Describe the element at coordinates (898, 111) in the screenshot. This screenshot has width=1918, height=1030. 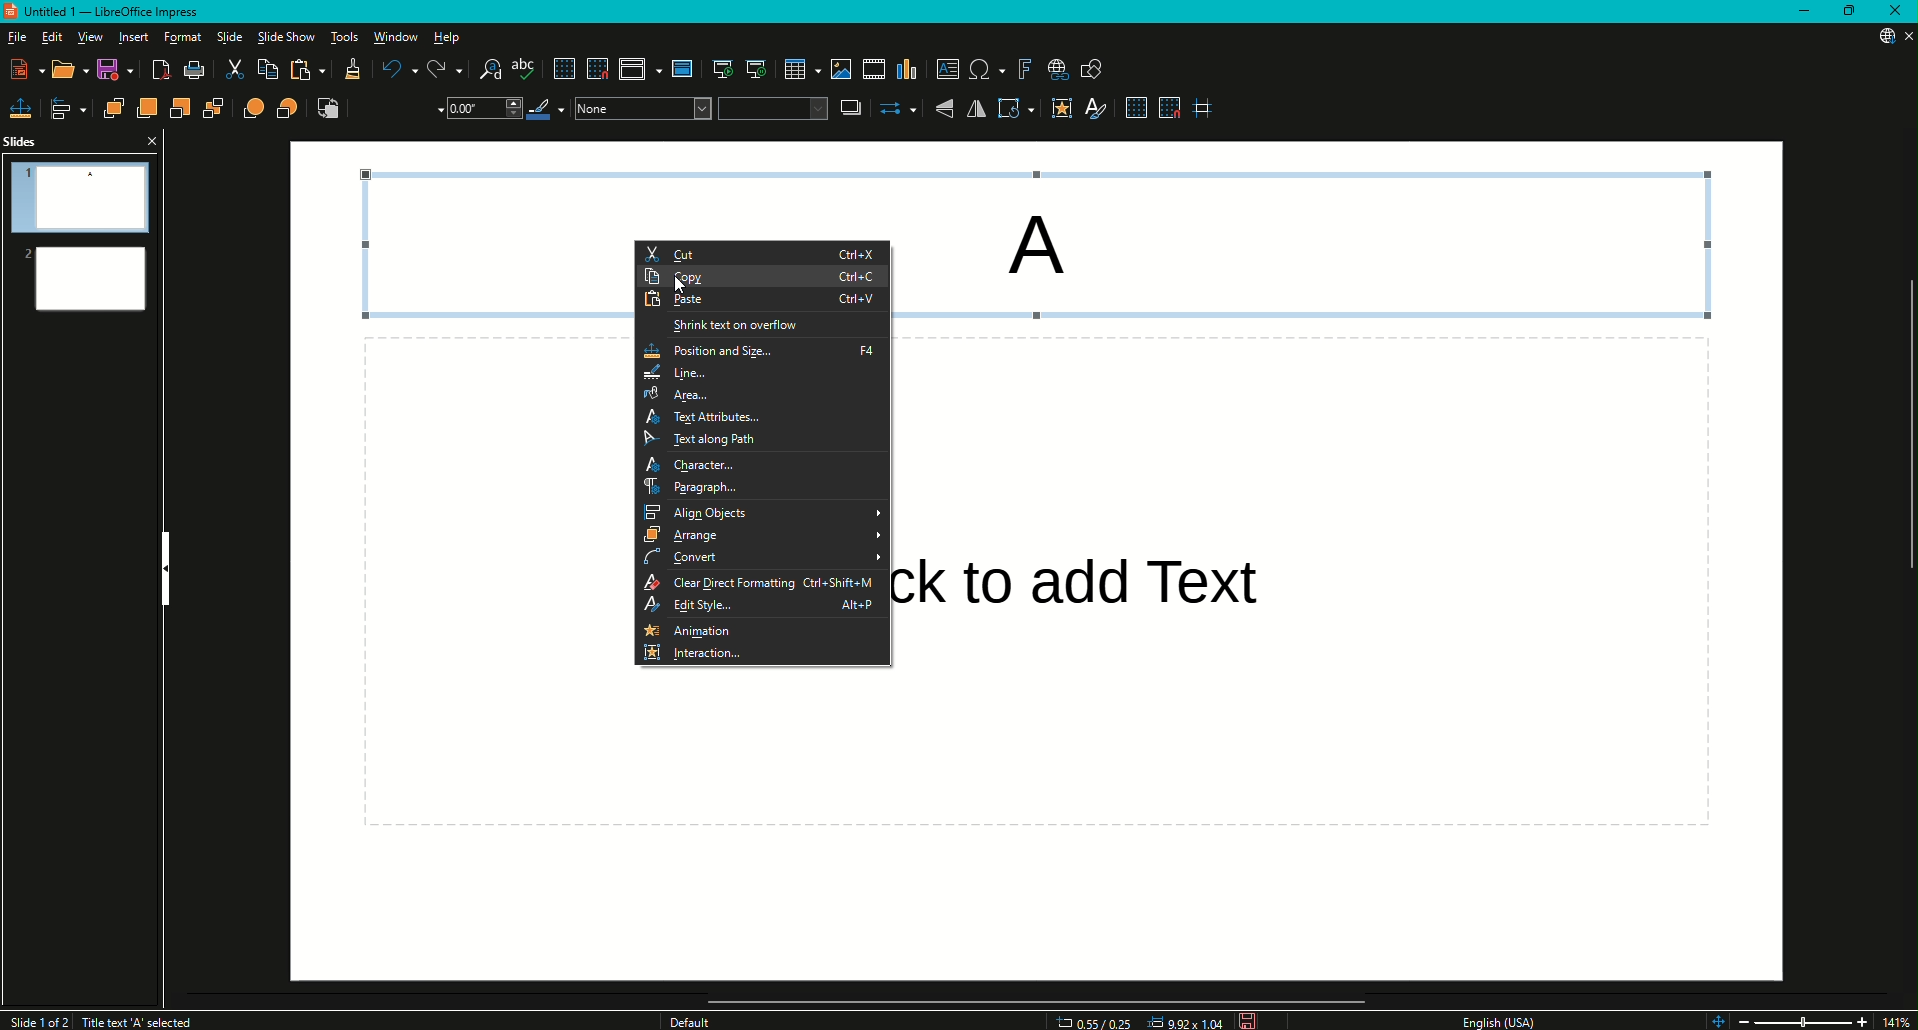
I see `Select Start and End` at that location.